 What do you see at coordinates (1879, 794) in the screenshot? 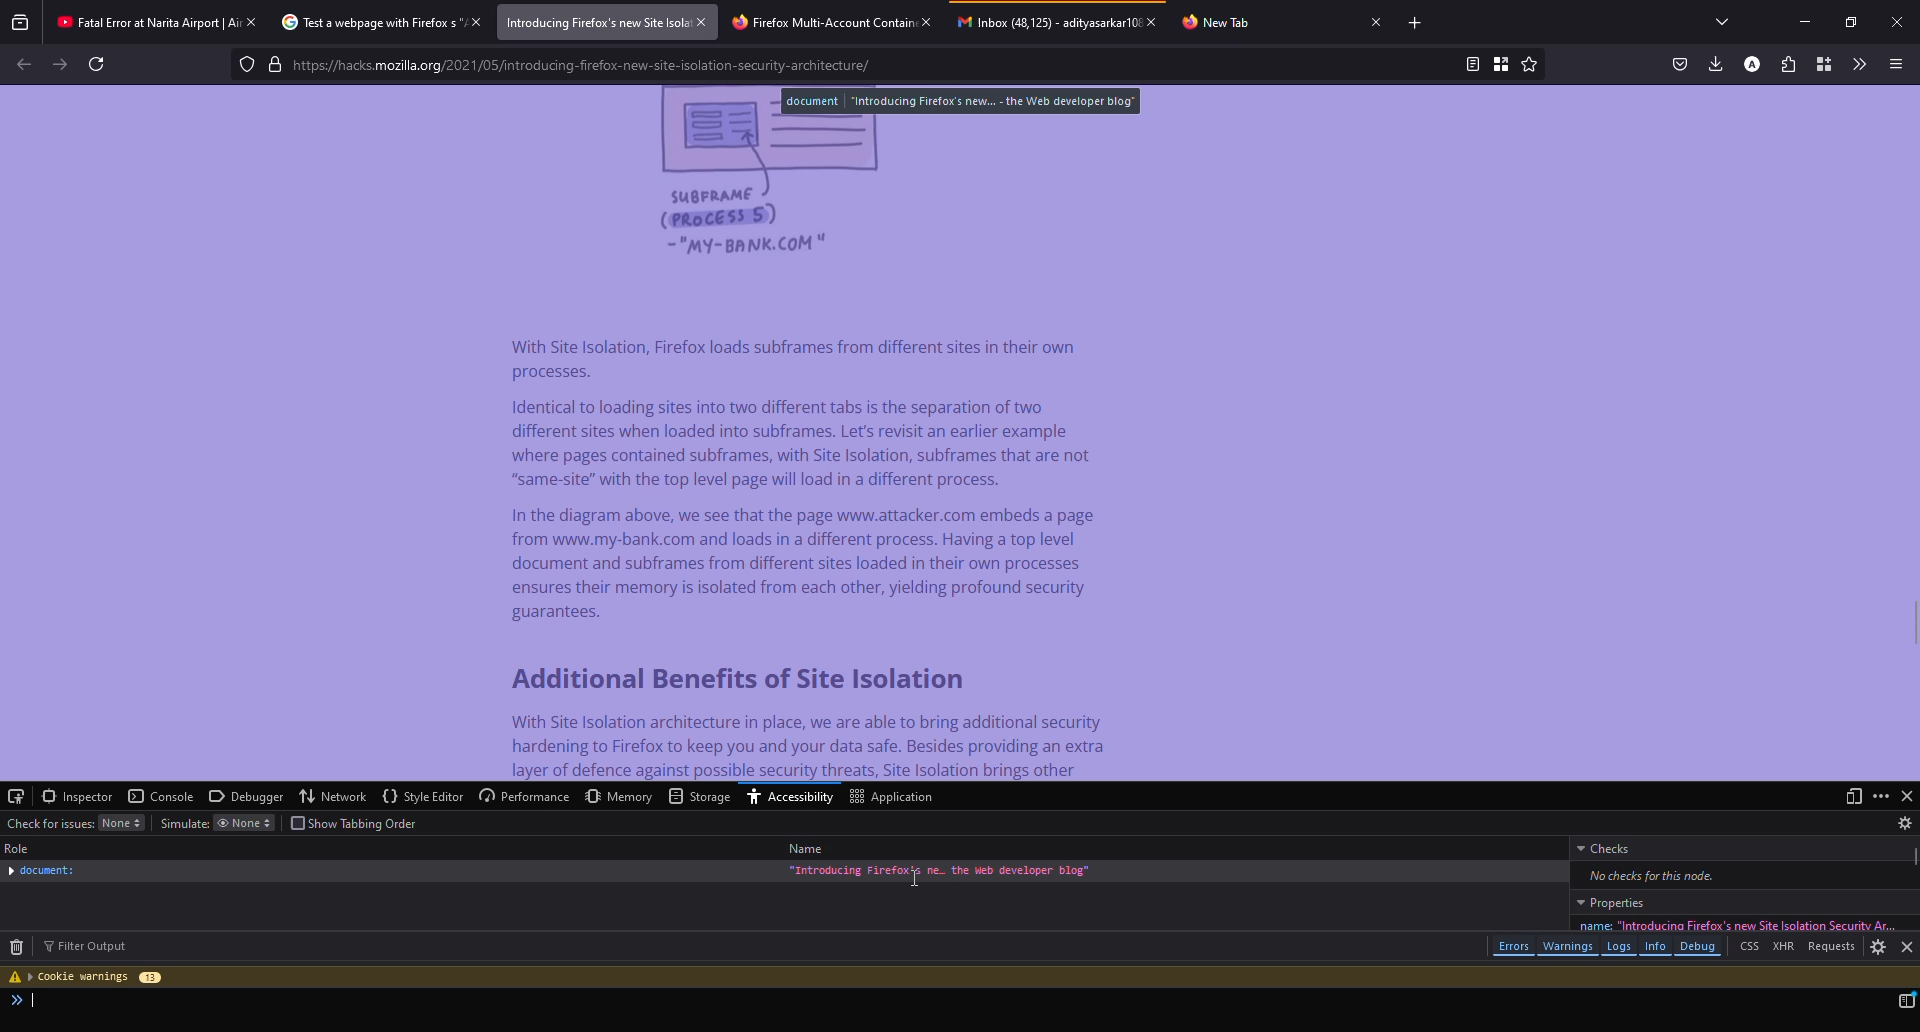
I see `more` at bounding box center [1879, 794].